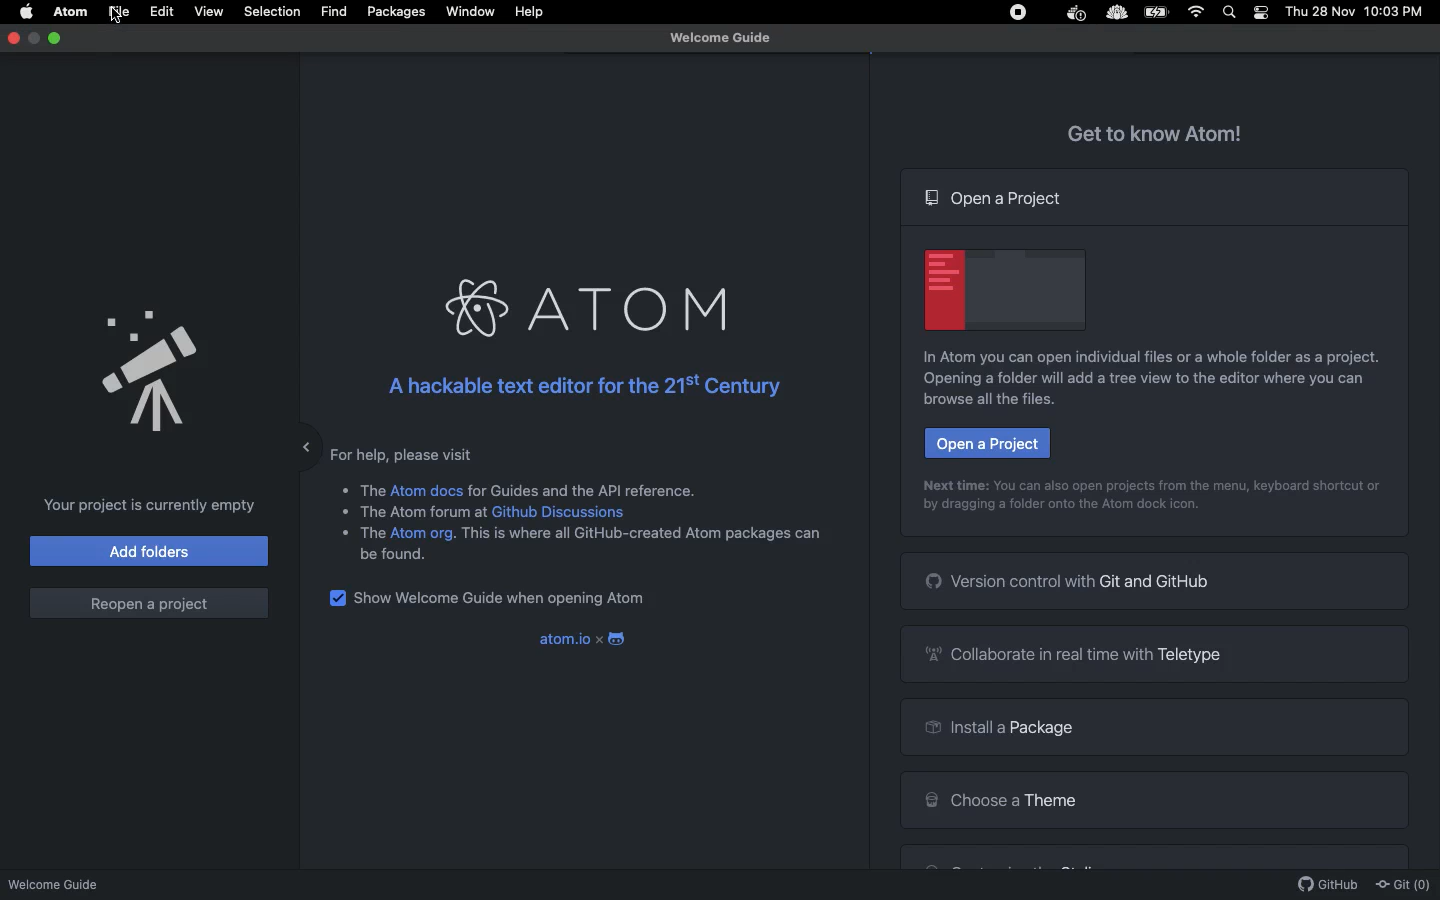 This screenshot has height=900, width=1440. What do you see at coordinates (15, 37) in the screenshot?
I see `Close` at bounding box center [15, 37].